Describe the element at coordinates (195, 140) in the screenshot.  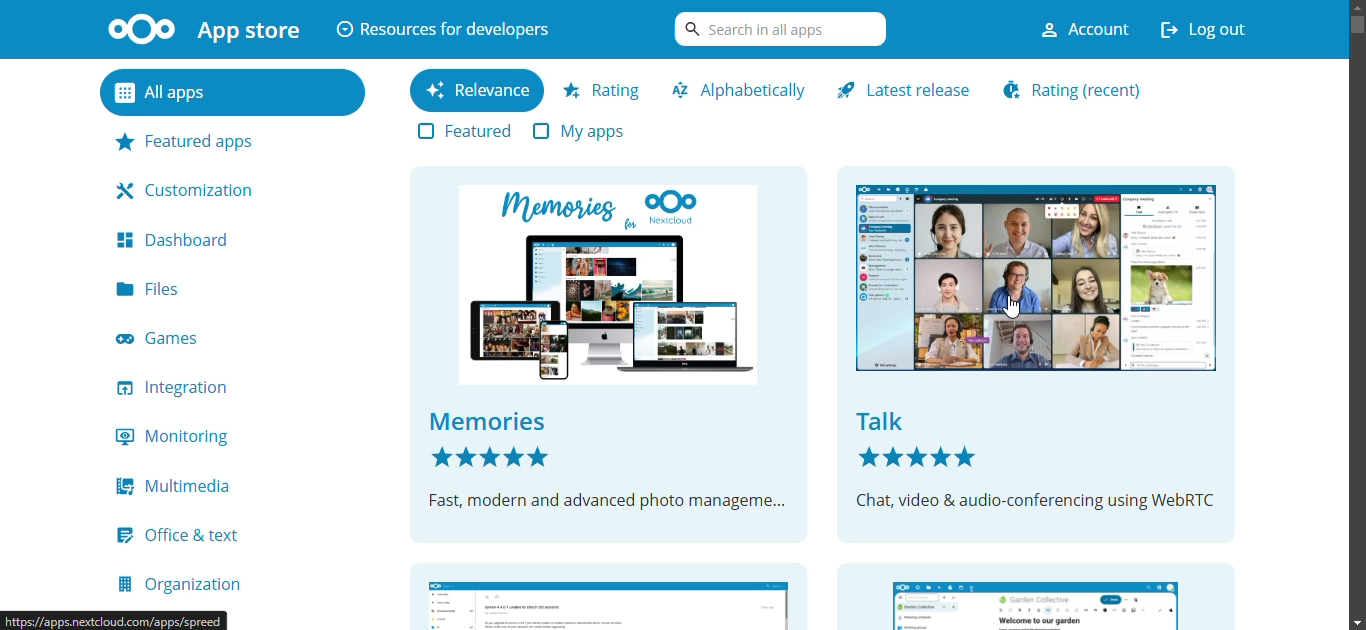
I see `featured apps` at that location.